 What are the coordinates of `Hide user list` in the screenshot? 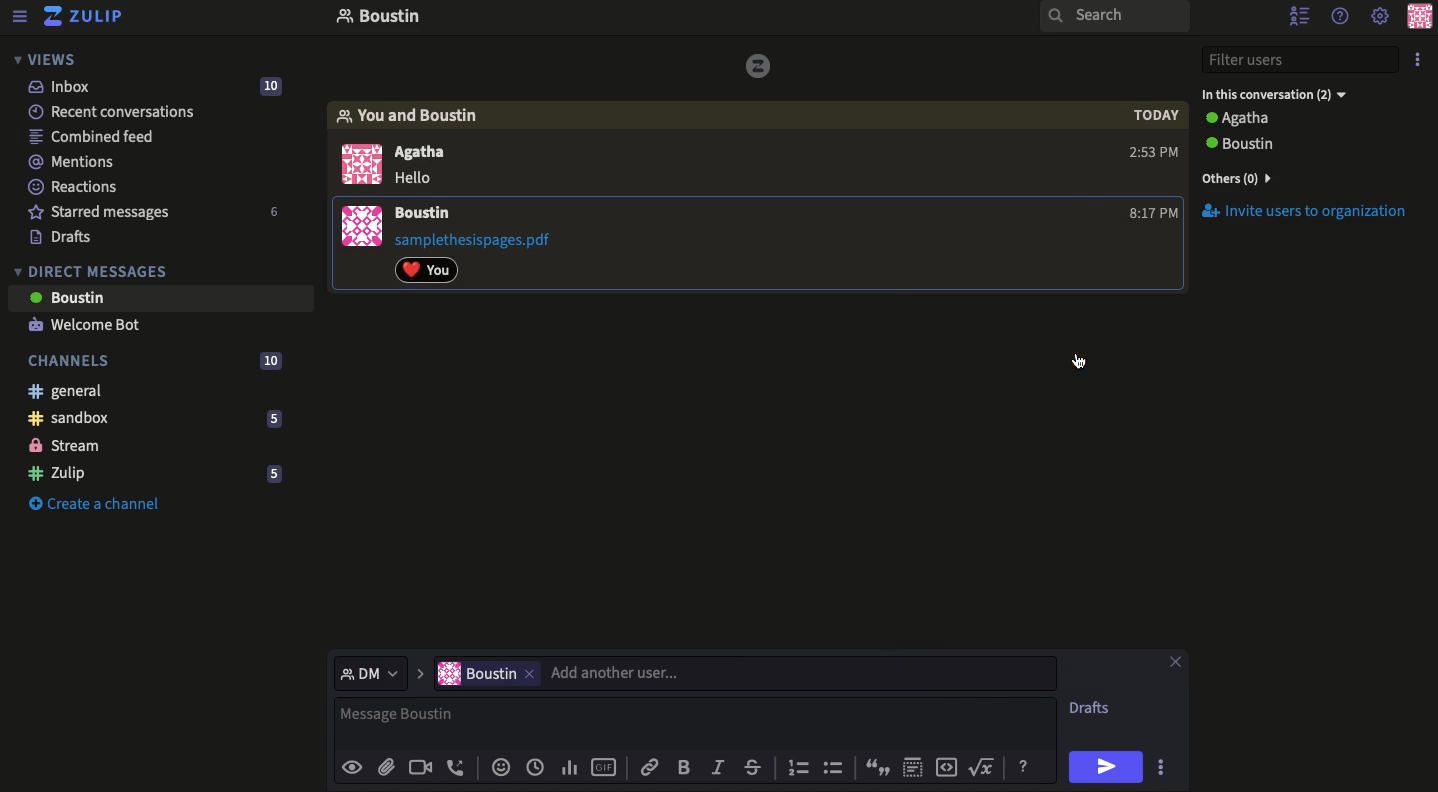 It's located at (1302, 16).